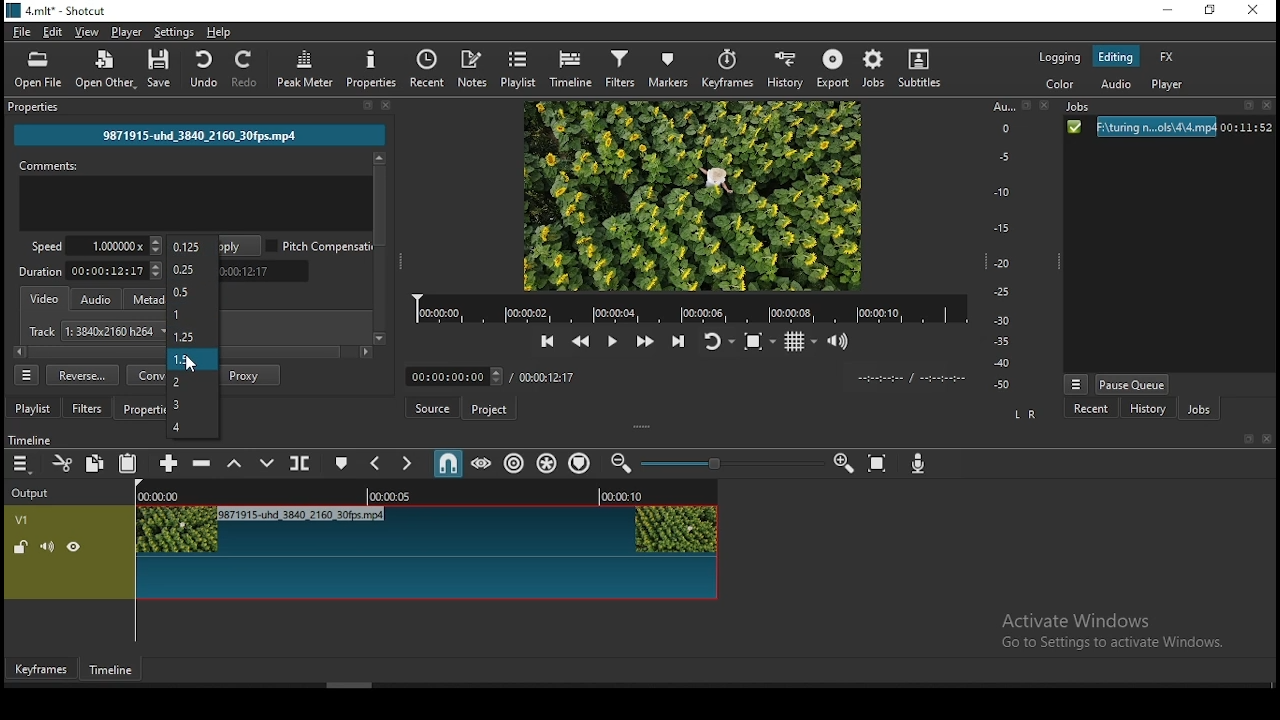 This screenshot has height=720, width=1280. Describe the element at coordinates (574, 67) in the screenshot. I see `timeline` at that location.